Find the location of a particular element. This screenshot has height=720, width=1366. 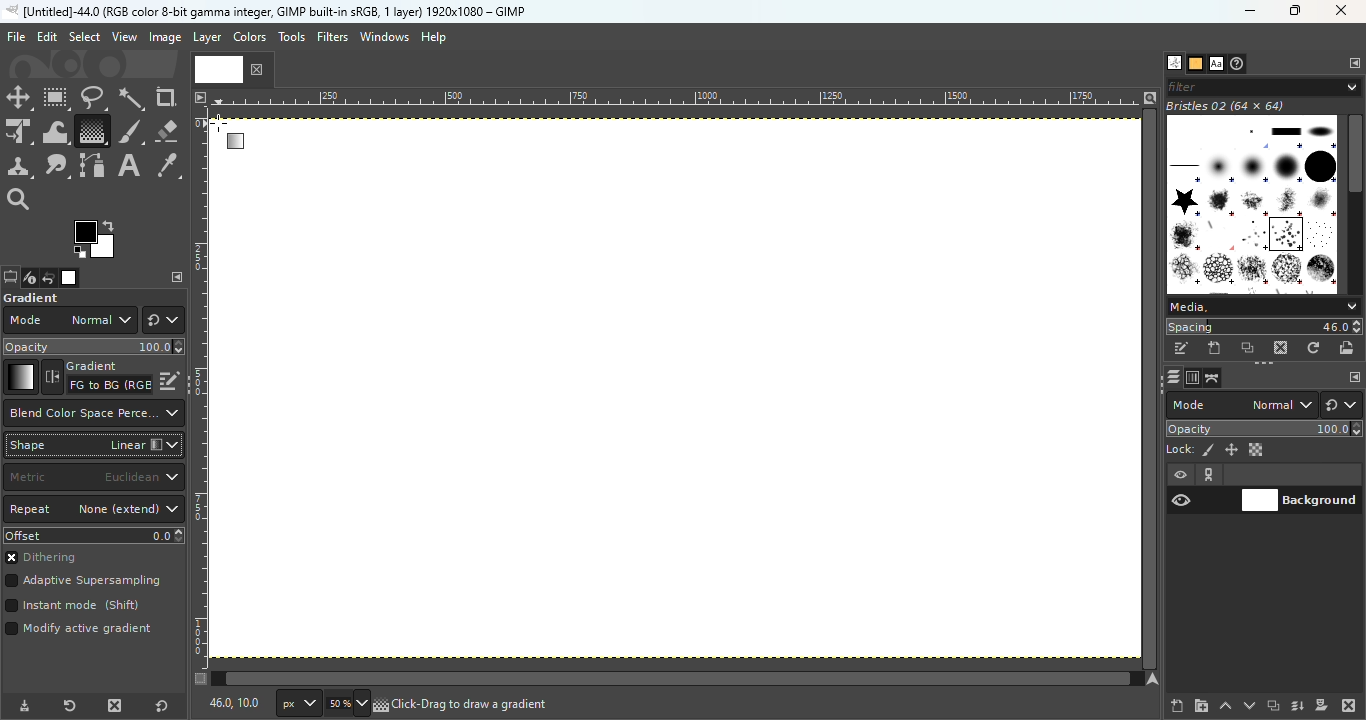

Duplicate this brush is located at coordinates (1249, 348).